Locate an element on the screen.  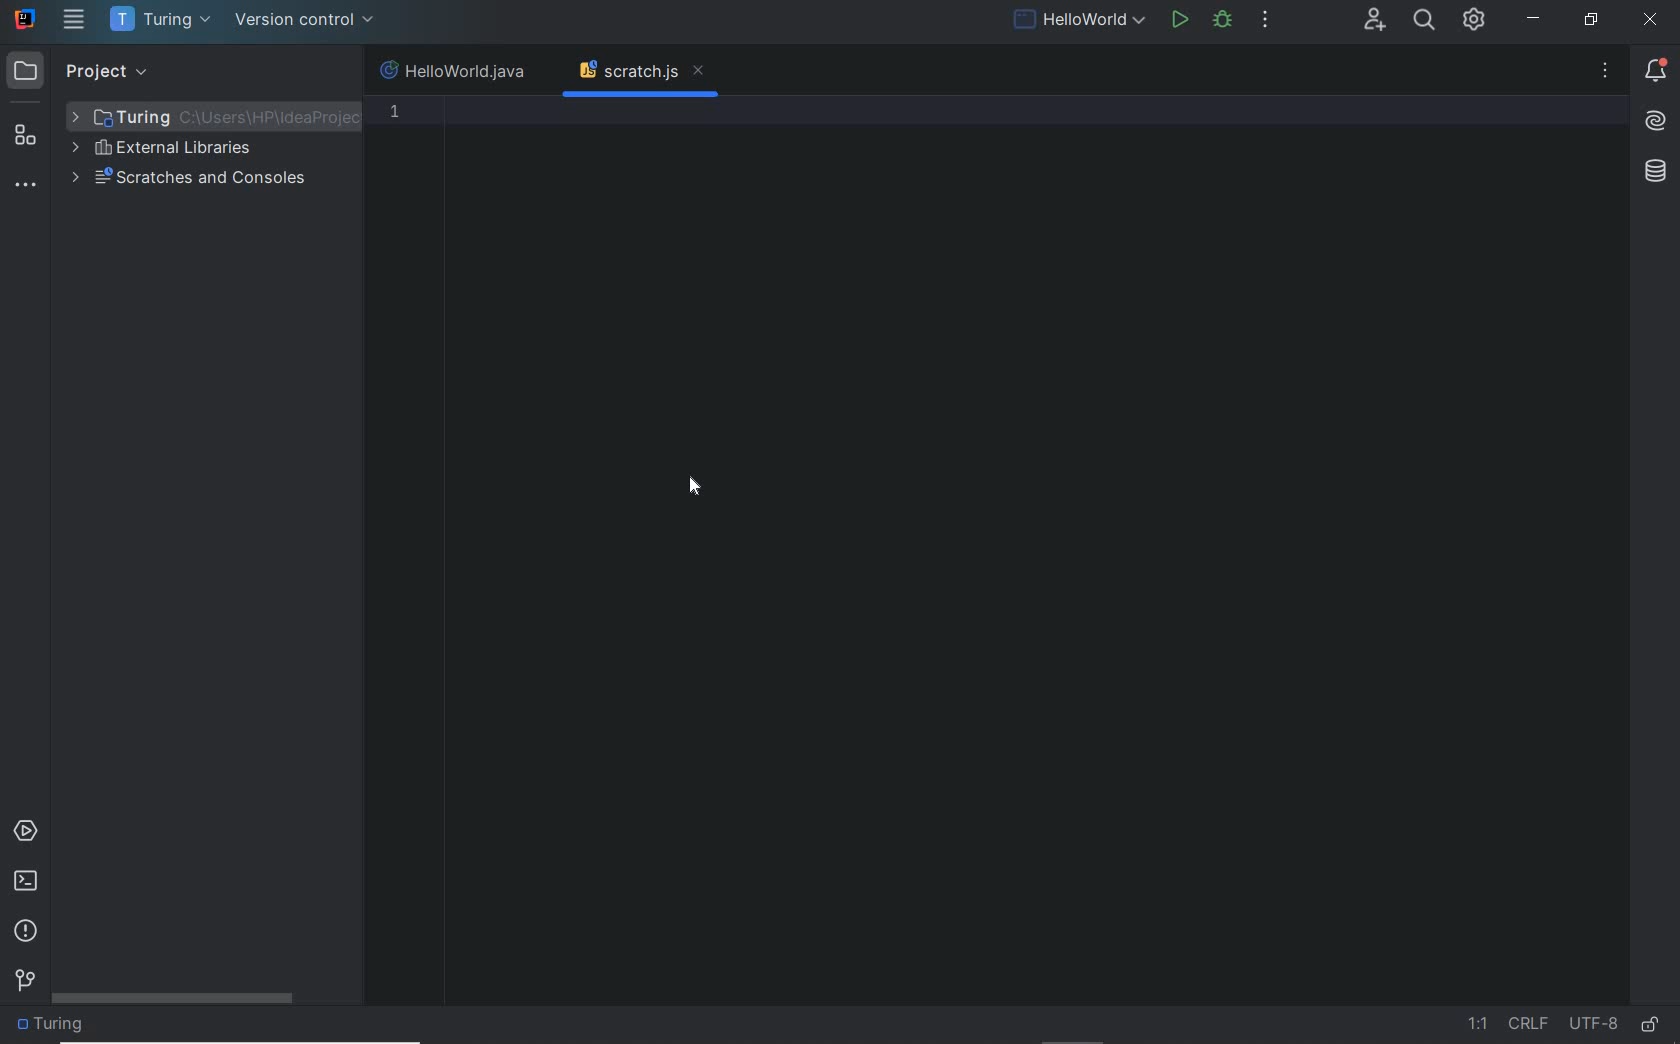
file name is located at coordinates (457, 72).